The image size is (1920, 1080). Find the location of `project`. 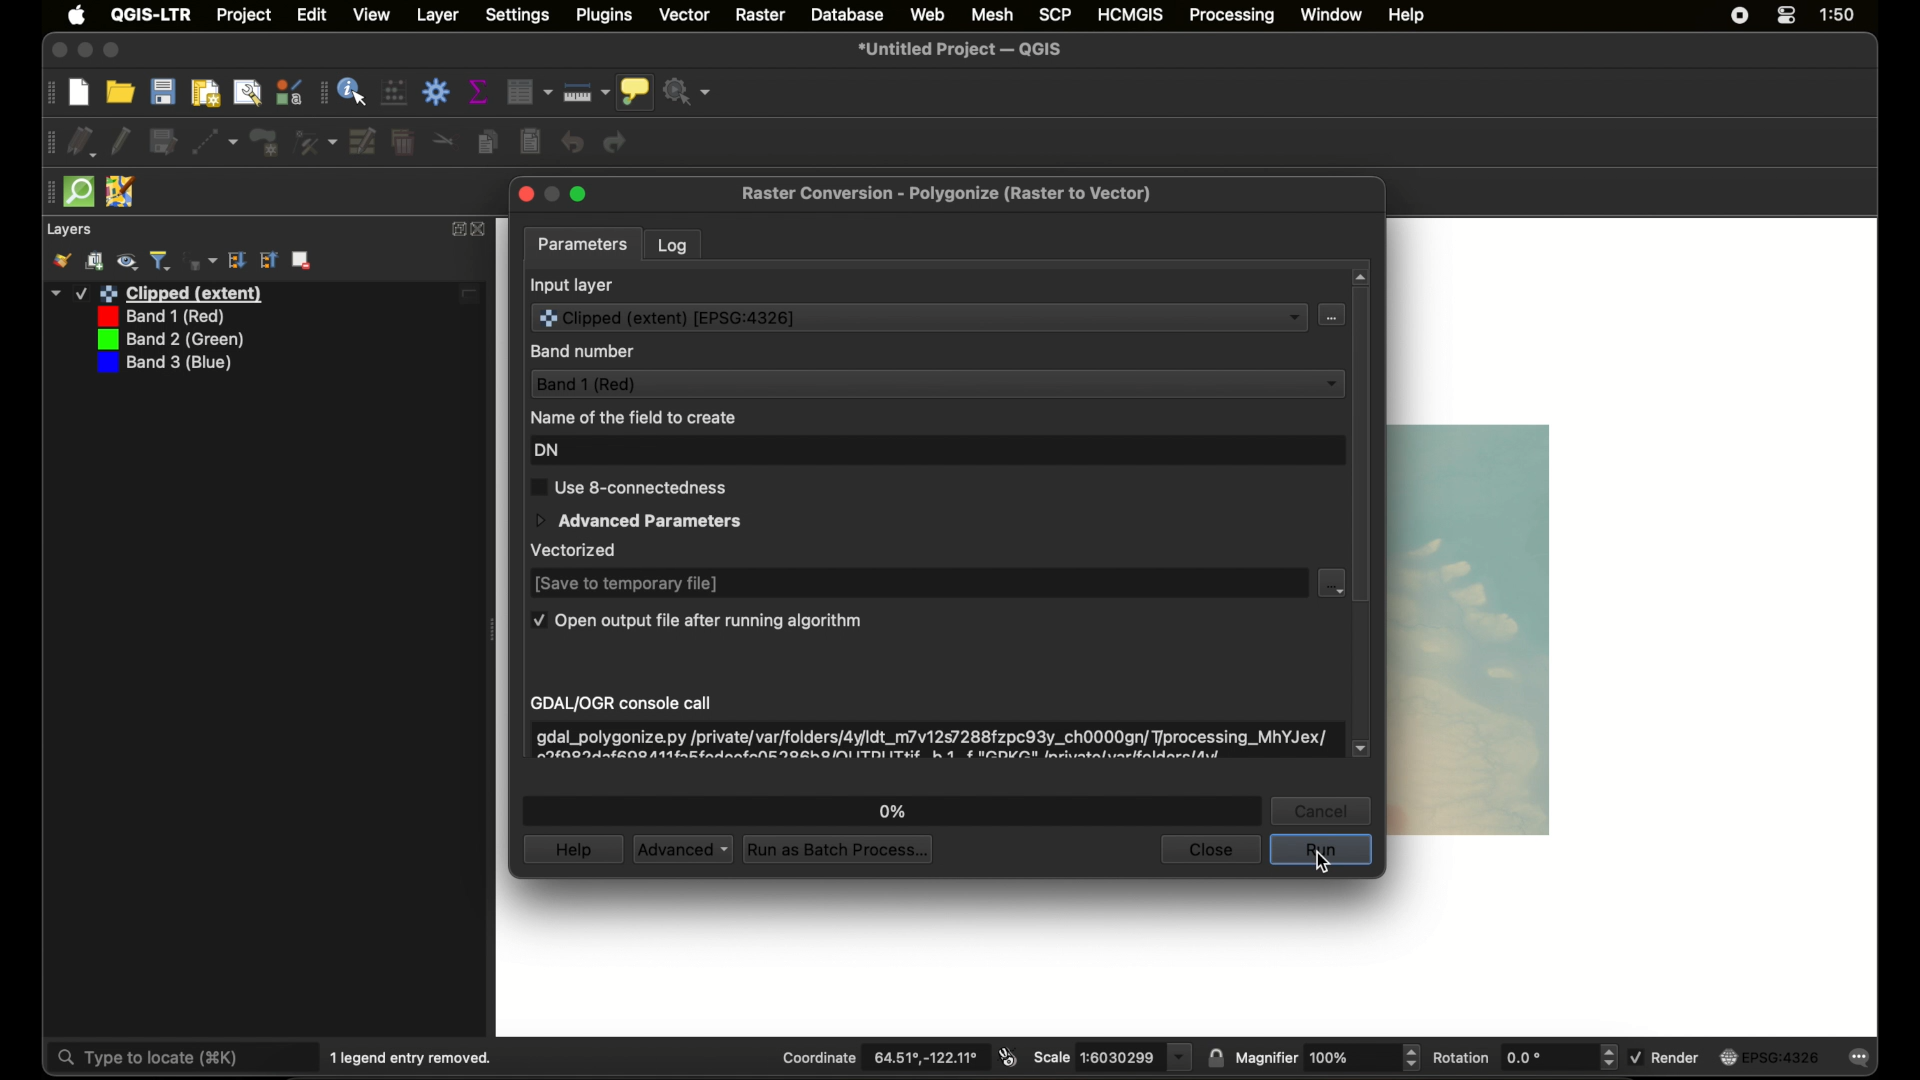

project is located at coordinates (245, 16).